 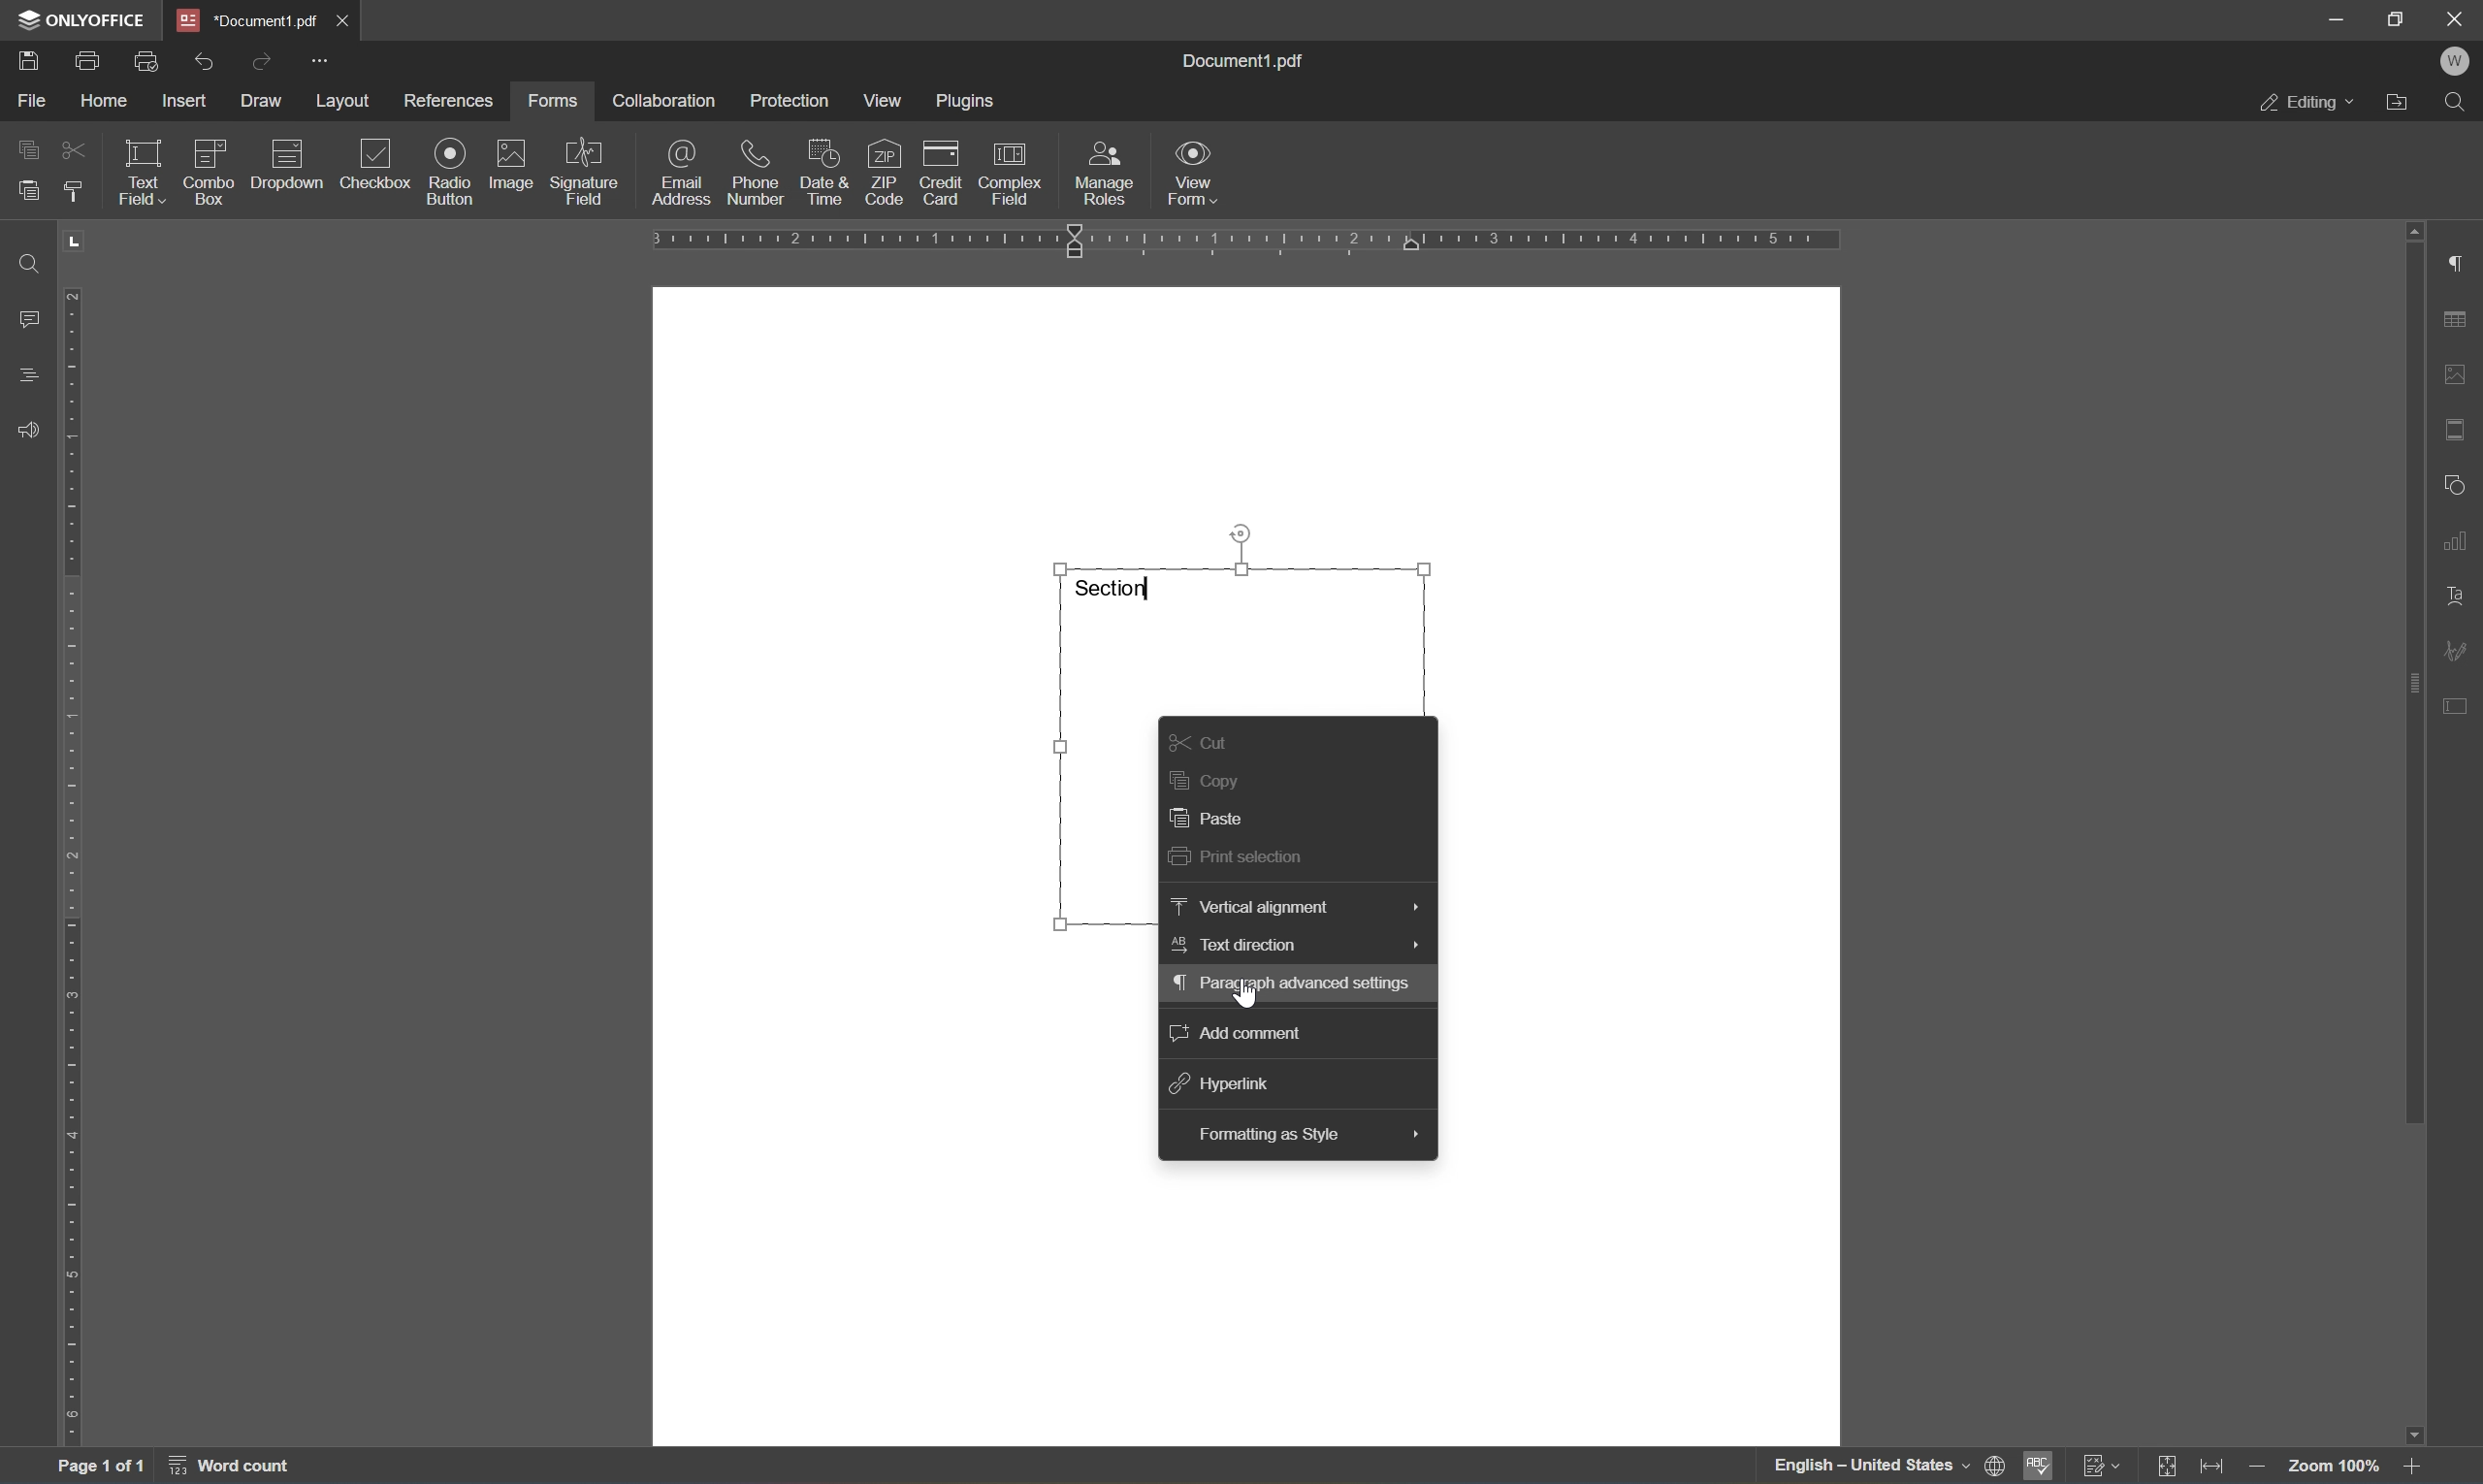 I want to click on header & footer settings, so click(x=2457, y=431).